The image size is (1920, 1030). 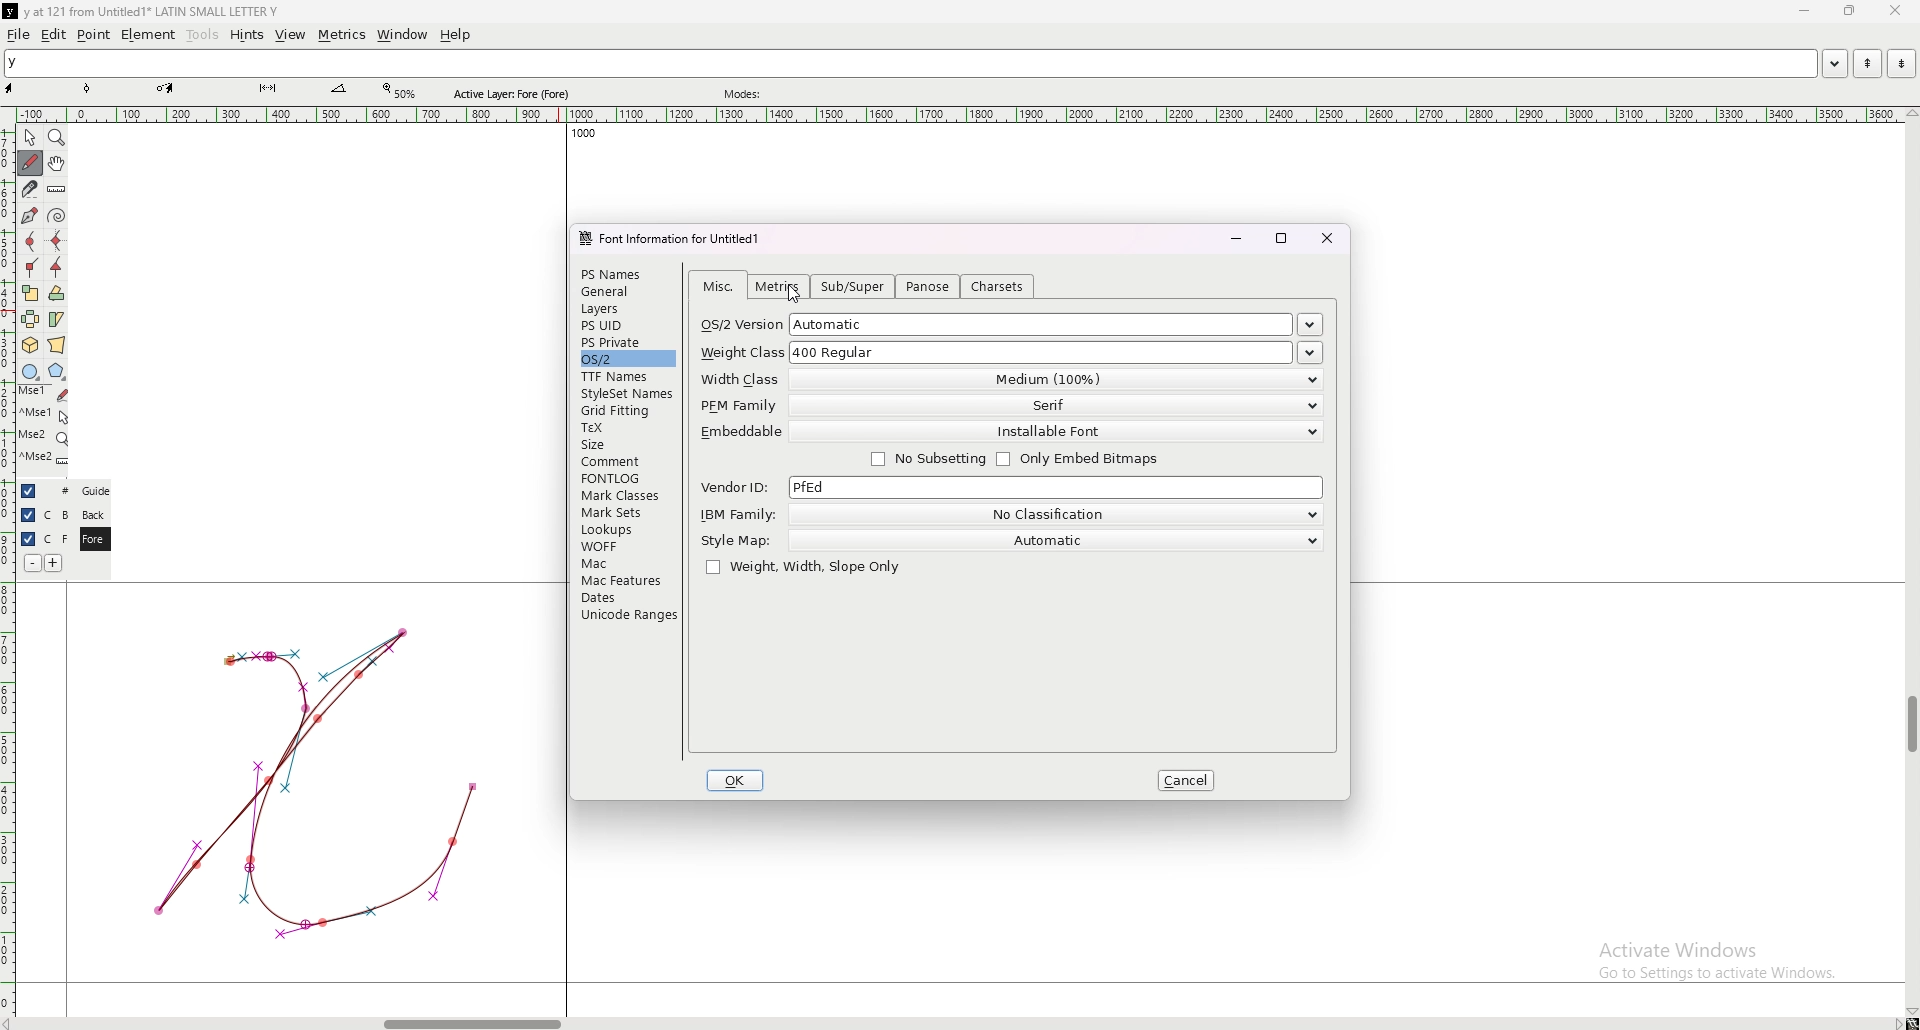 I want to click on general, so click(x=627, y=293).